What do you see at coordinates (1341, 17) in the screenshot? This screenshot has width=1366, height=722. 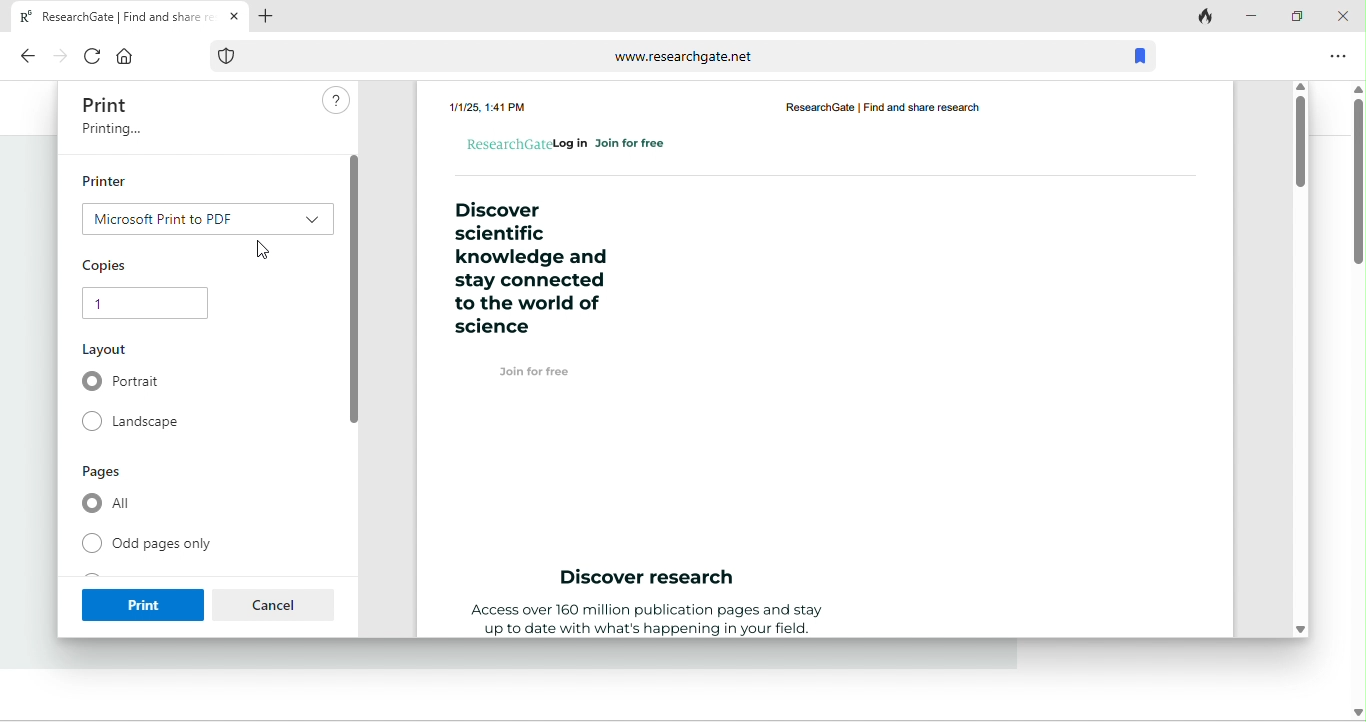 I see `close` at bounding box center [1341, 17].